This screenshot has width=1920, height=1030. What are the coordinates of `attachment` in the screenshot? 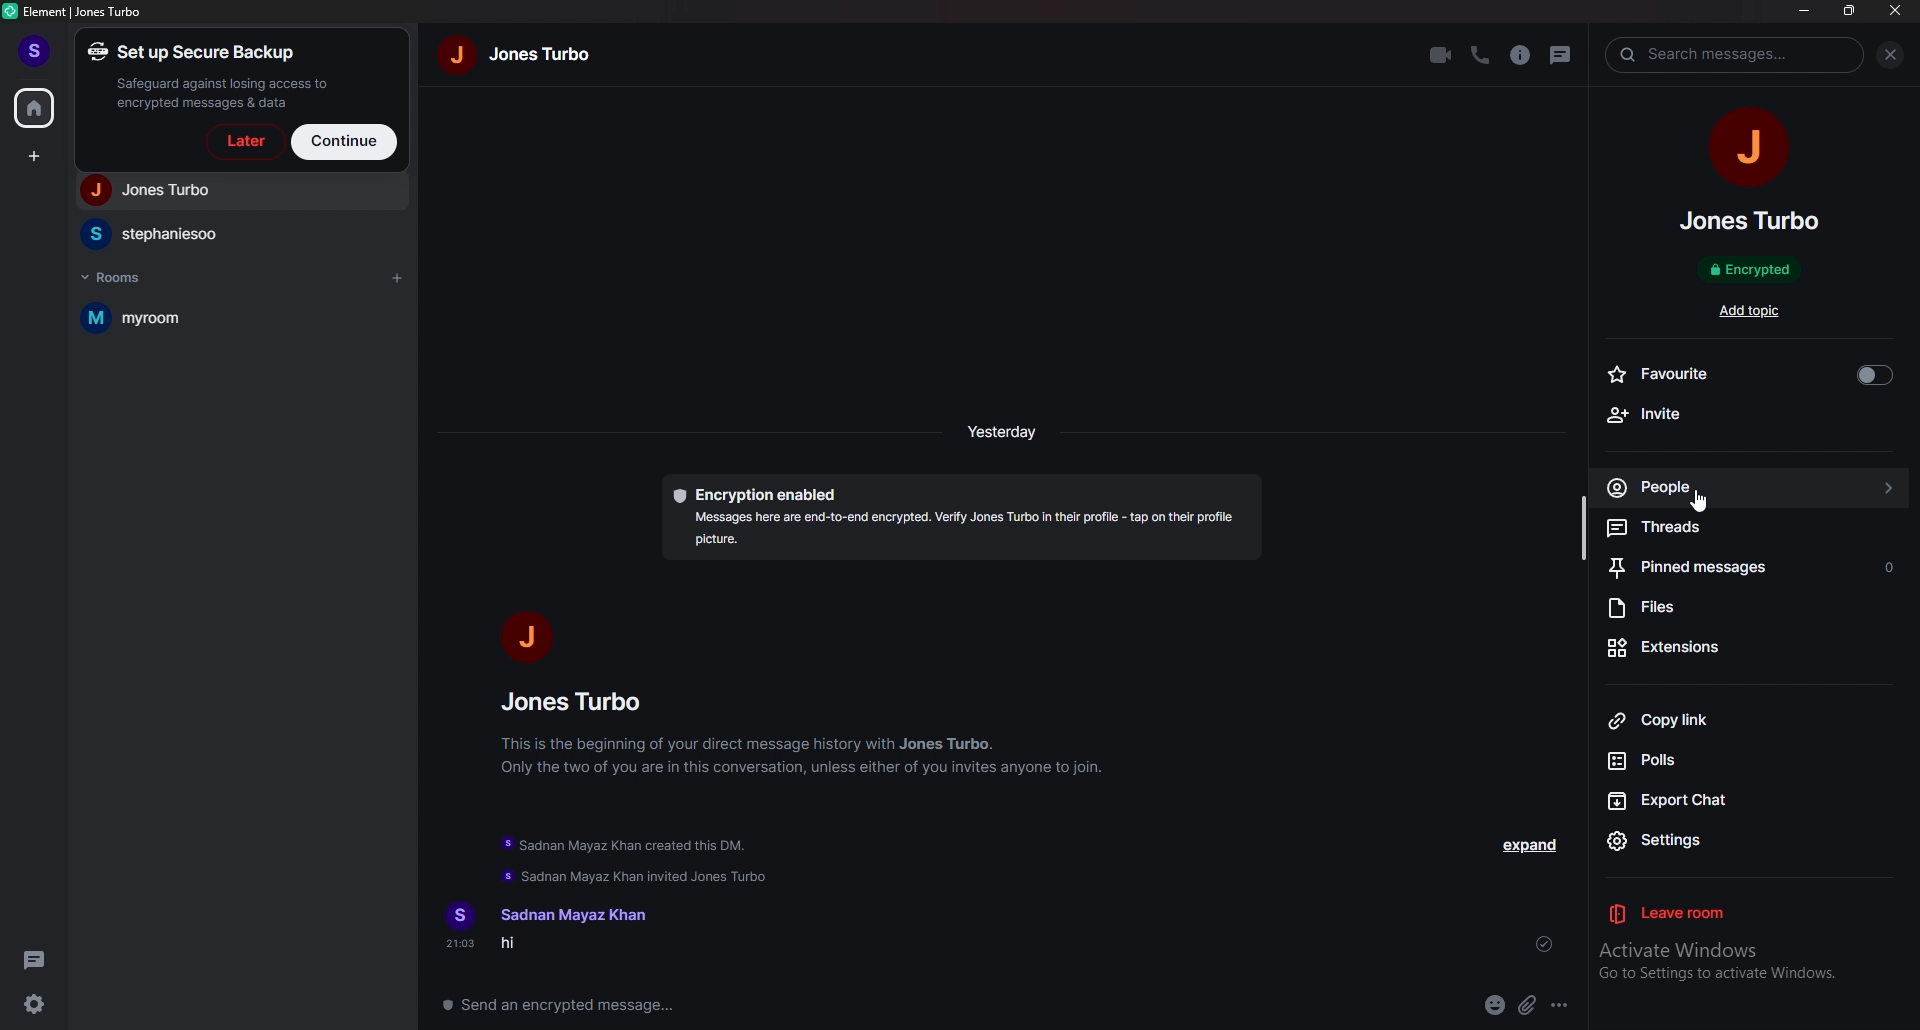 It's located at (1529, 1005).